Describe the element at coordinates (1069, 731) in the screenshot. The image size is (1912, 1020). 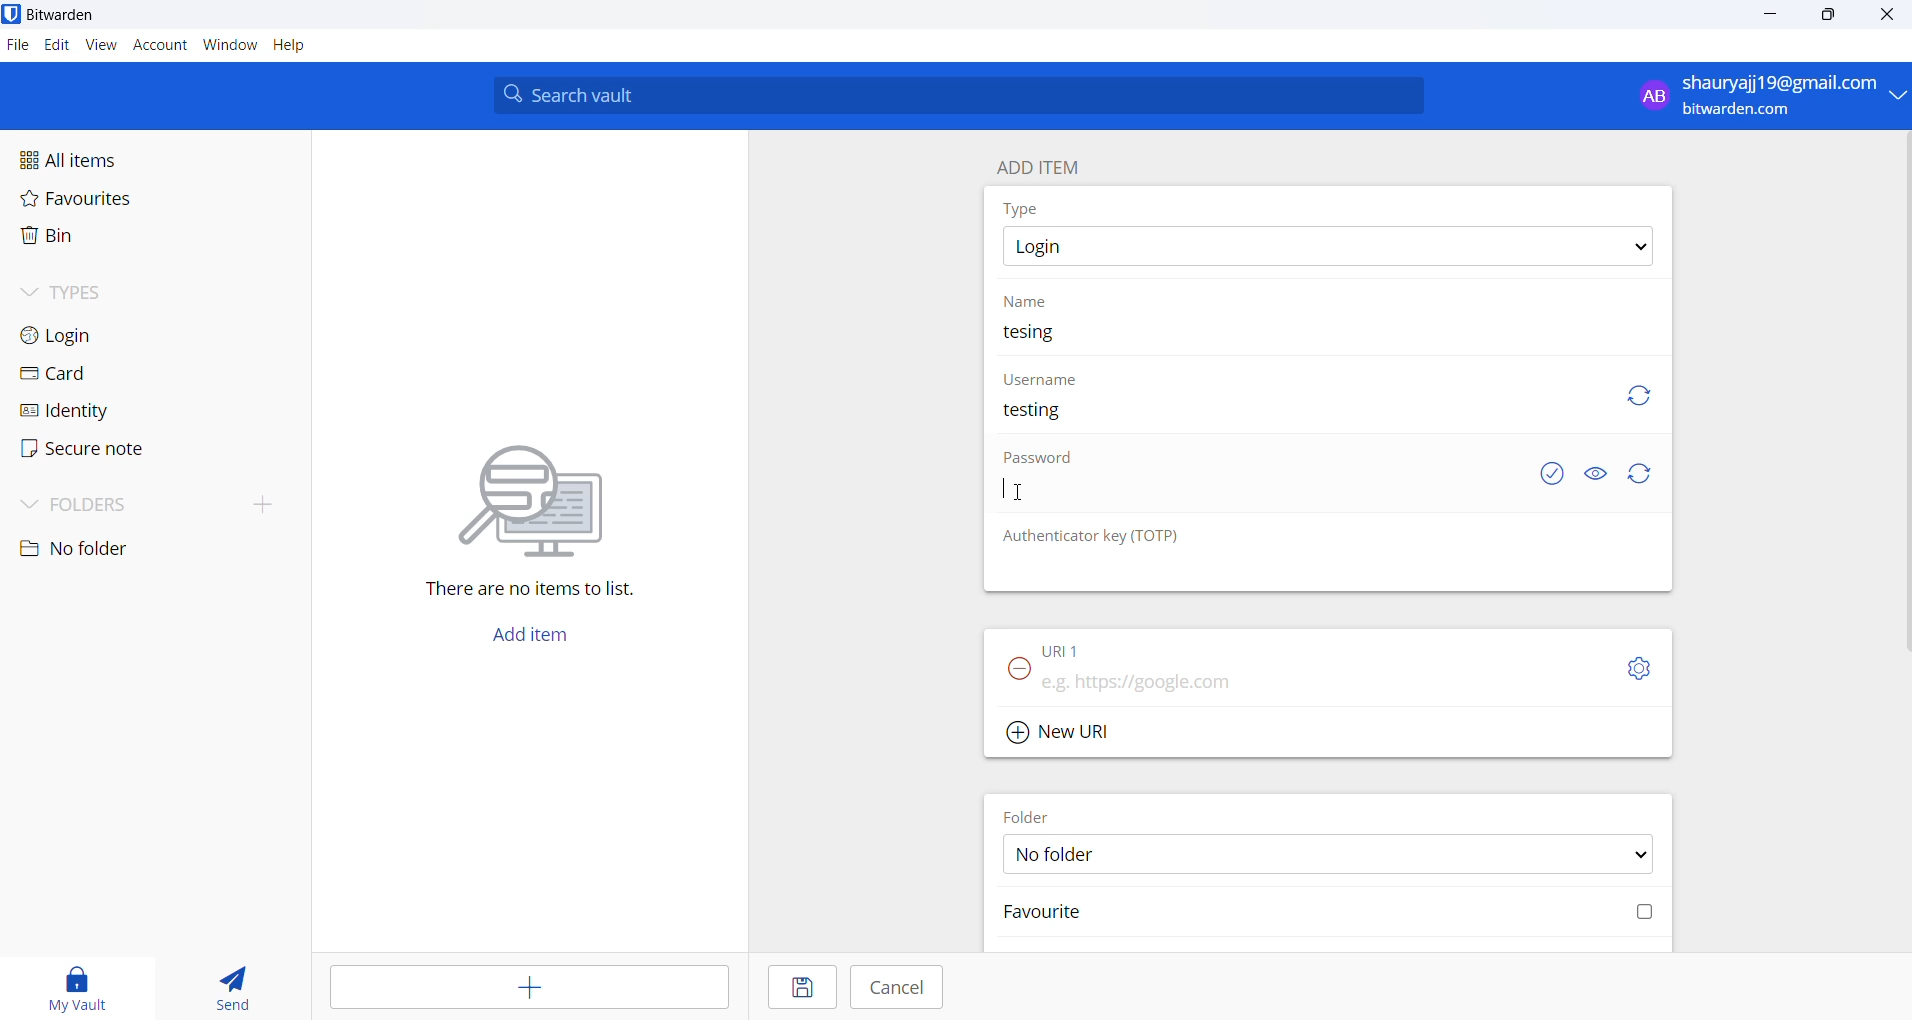
I see `add new URL` at that location.